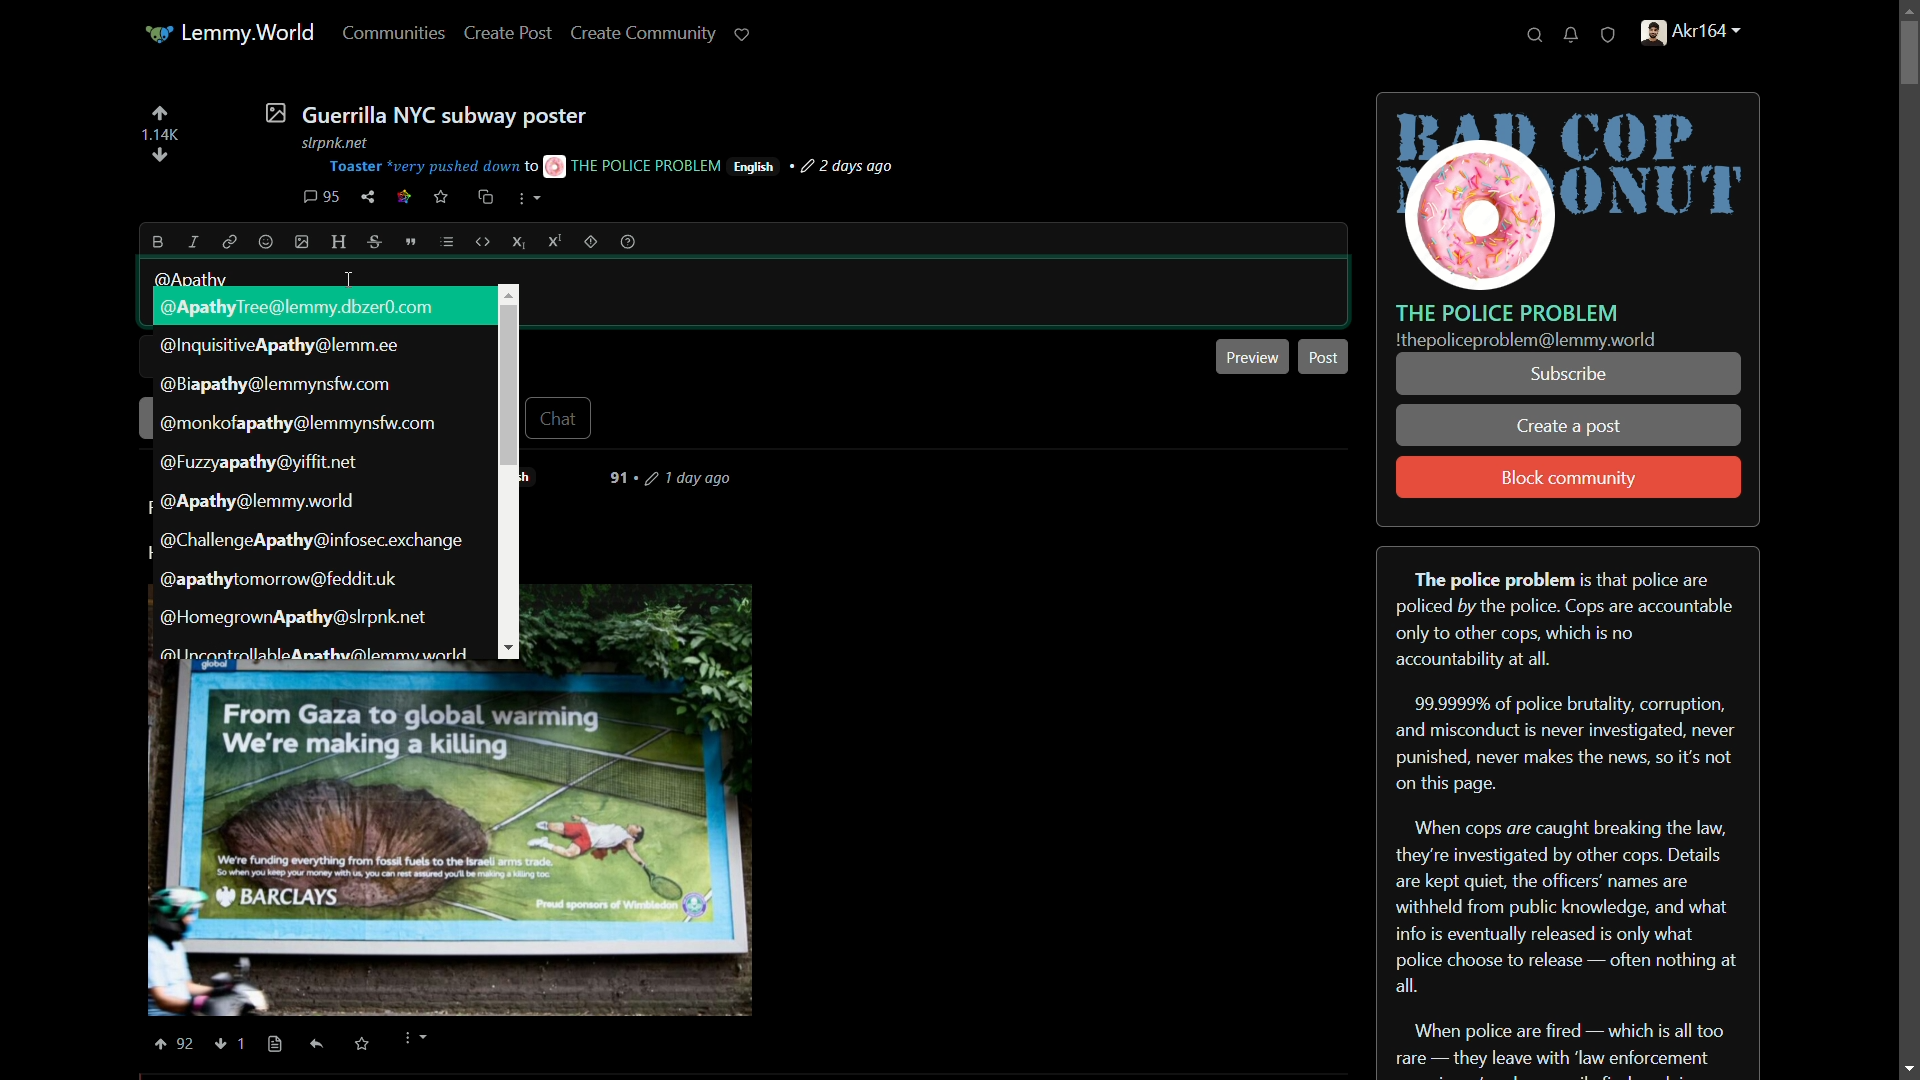 The width and height of the screenshot is (1920, 1080). What do you see at coordinates (283, 345) in the screenshot?
I see `suggestion-2` at bounding box center [283, 345].